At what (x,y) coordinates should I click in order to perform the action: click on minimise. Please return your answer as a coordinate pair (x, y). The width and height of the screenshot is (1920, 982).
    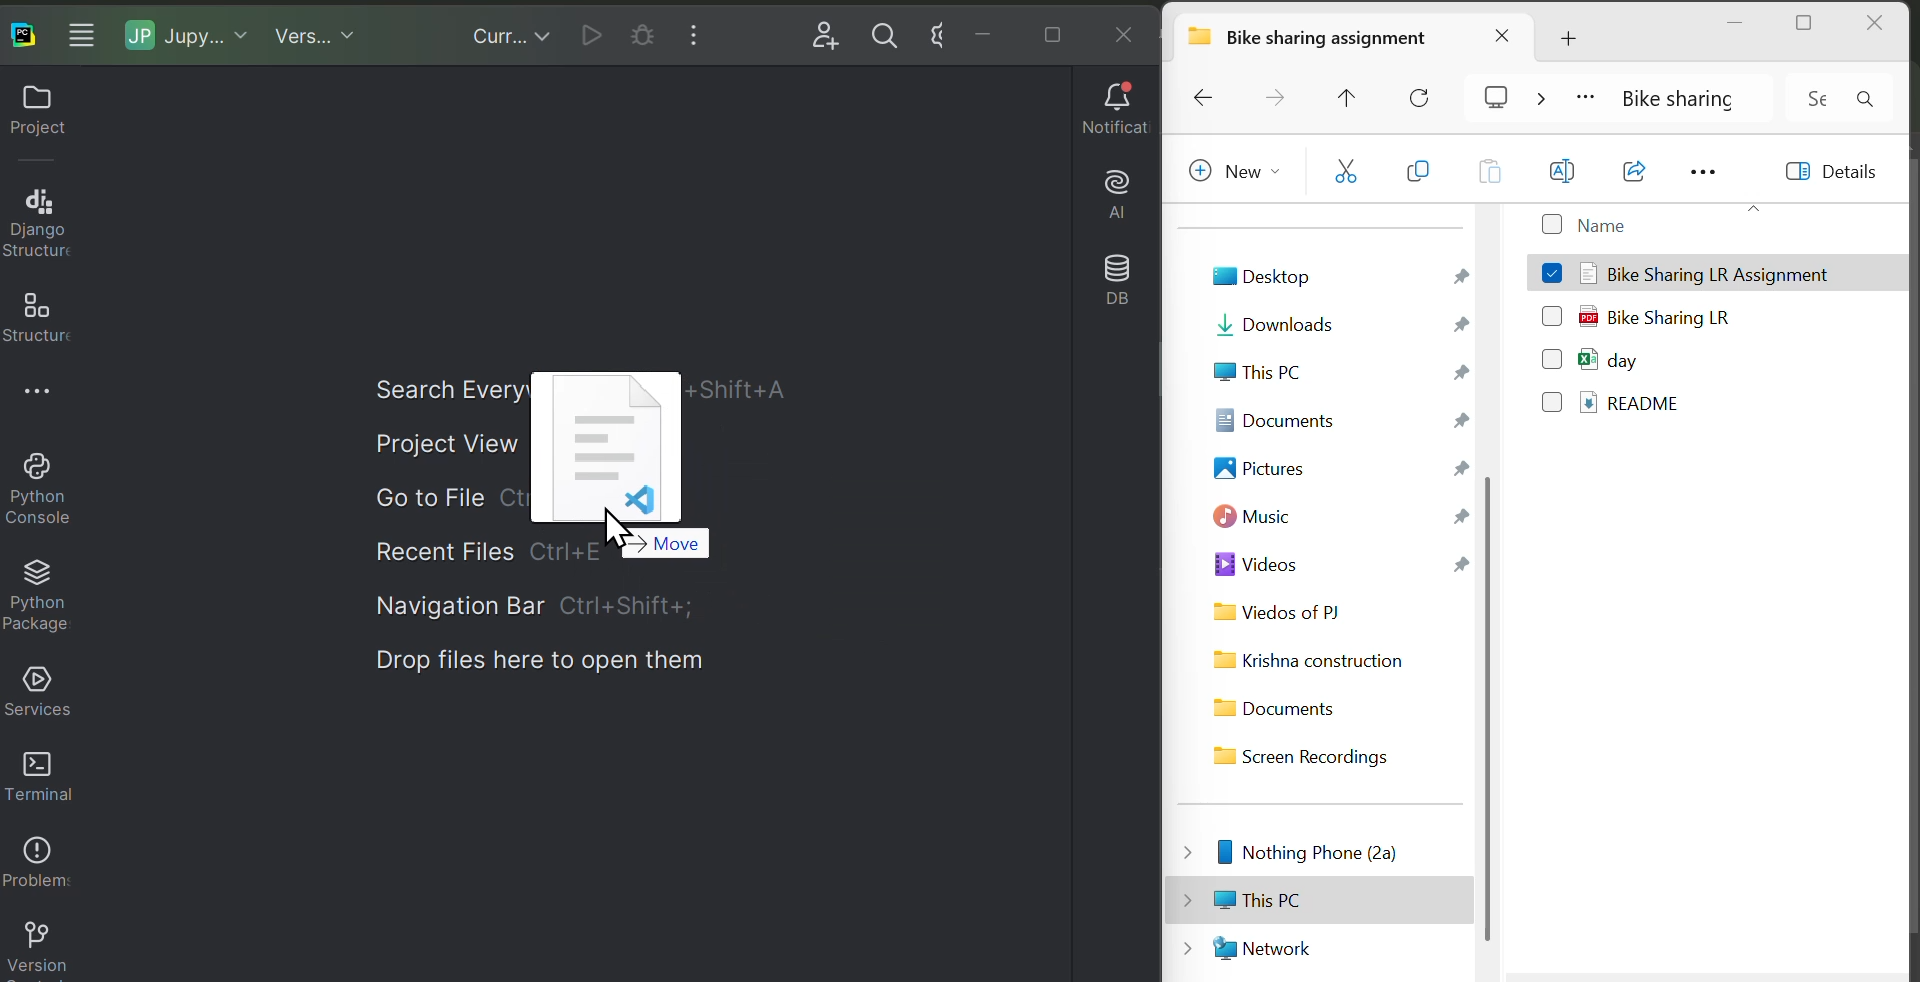
    Looking at the image, I should click on (987, 34).